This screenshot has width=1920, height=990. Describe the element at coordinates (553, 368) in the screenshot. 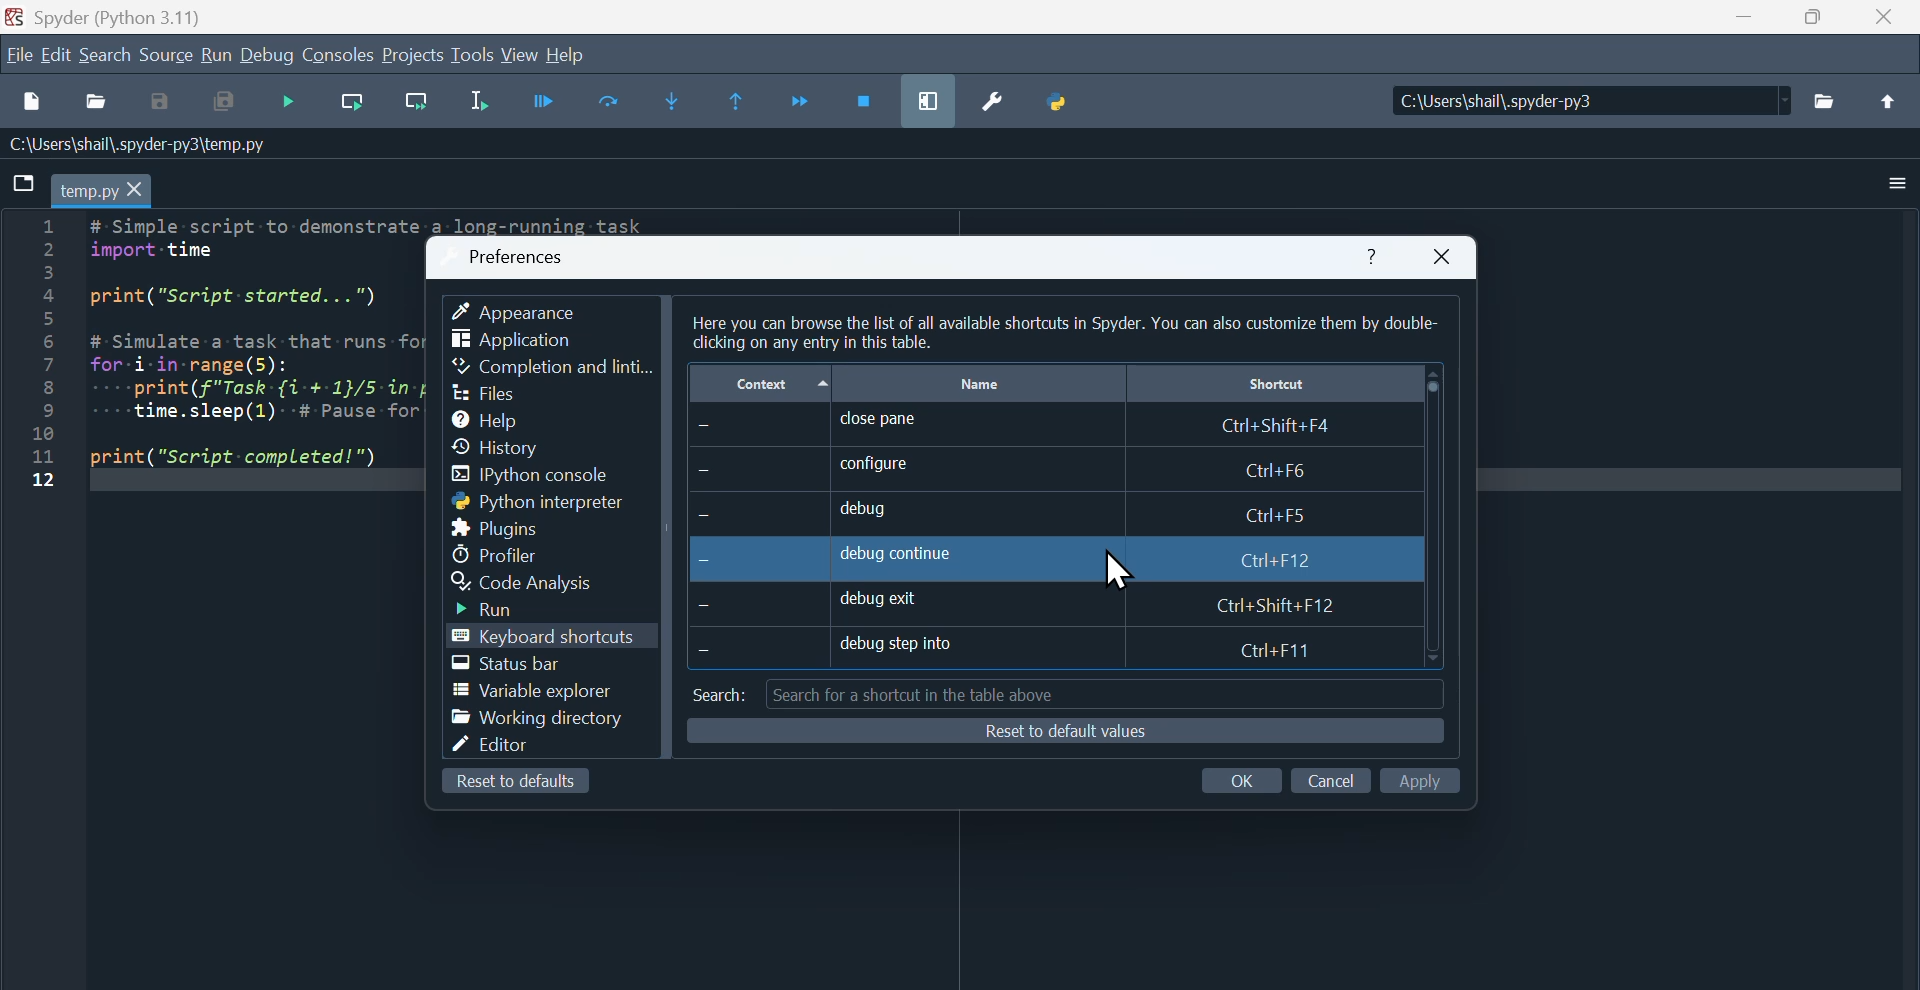

I see `Completion and` at that location.